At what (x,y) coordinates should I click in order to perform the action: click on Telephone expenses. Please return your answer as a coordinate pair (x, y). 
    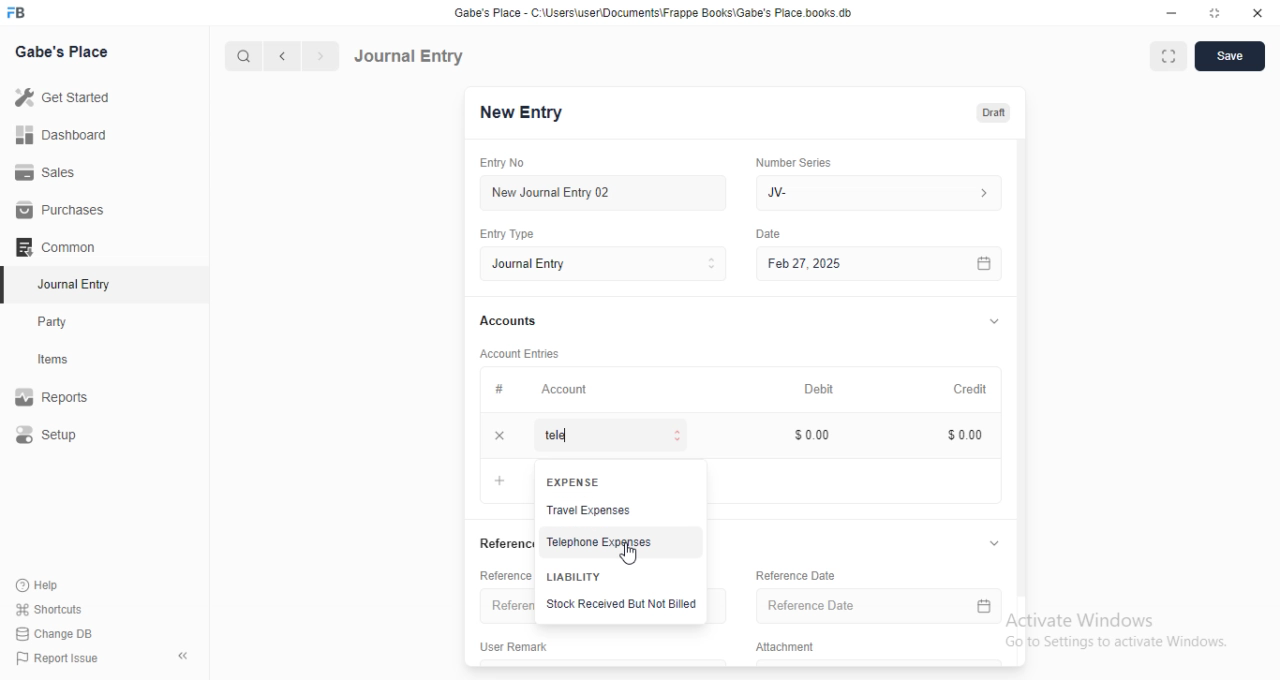
    Looking at the image, I should click on (604, 539).